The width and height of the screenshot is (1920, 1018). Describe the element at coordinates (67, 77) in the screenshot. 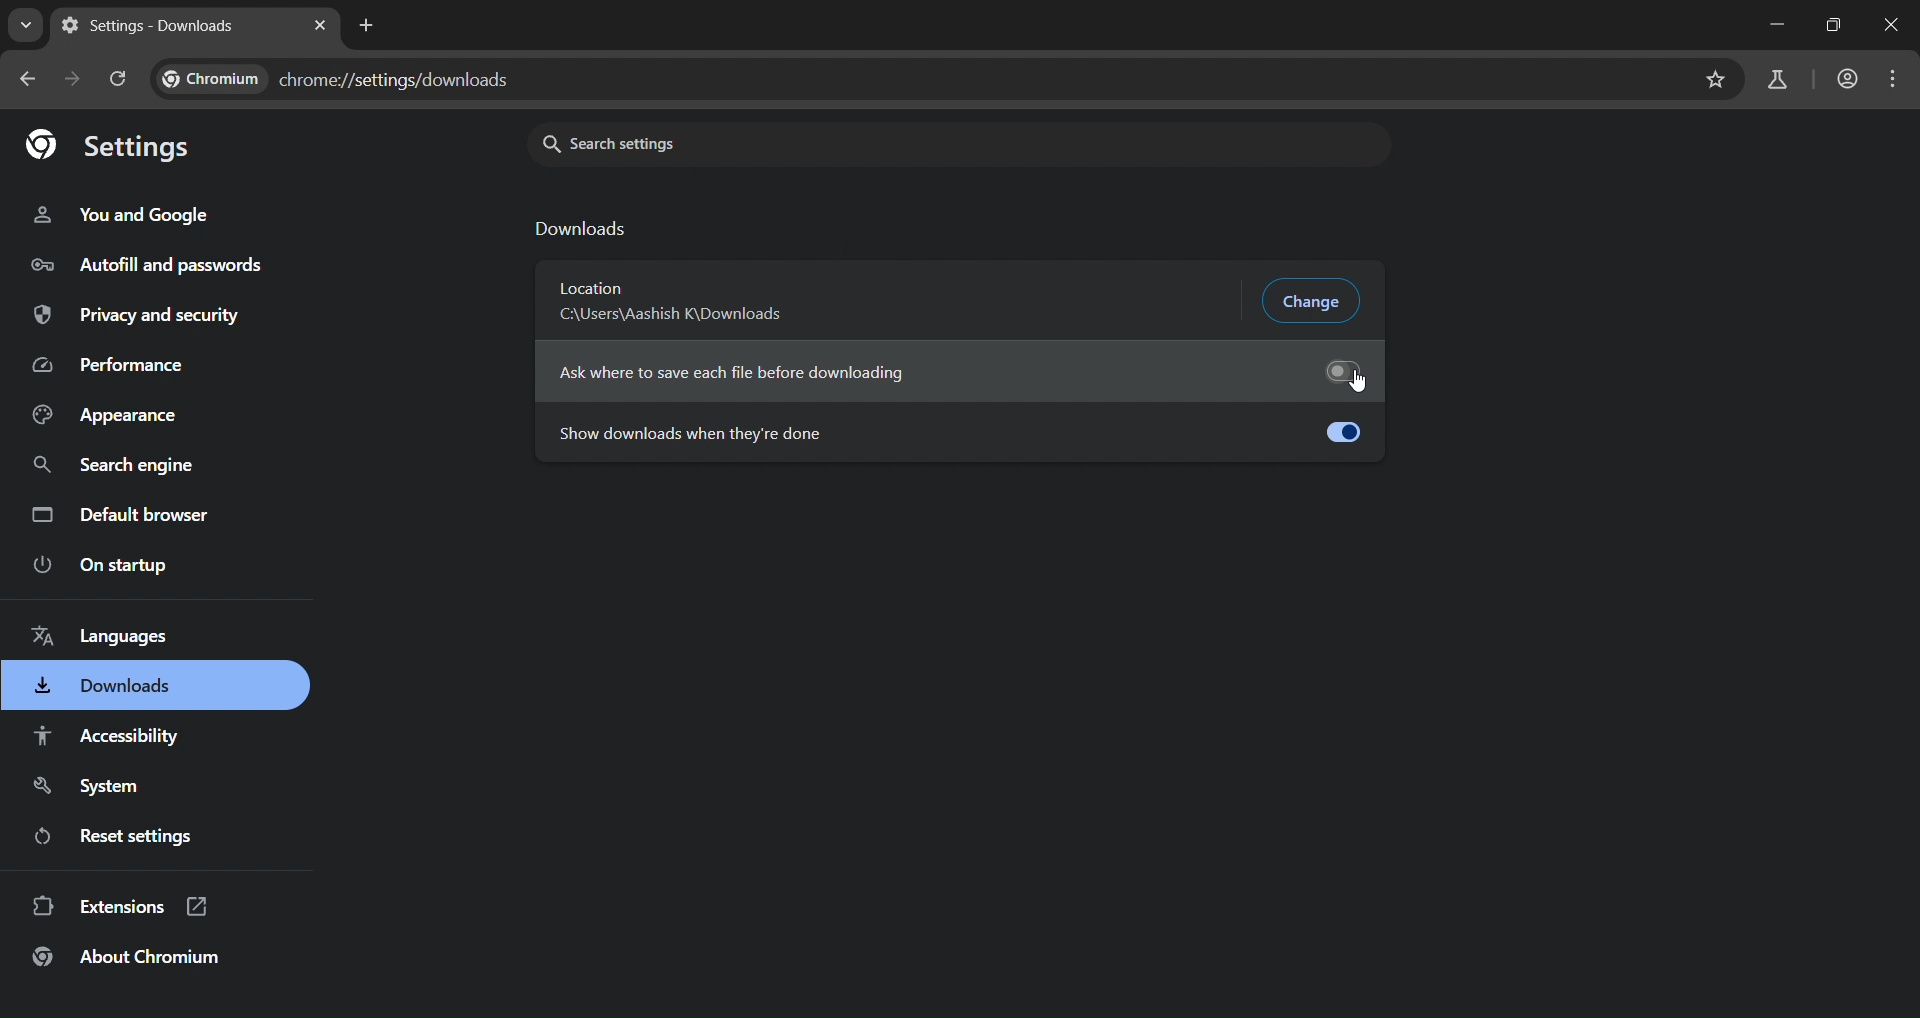

I see `go forward one page` at that location.